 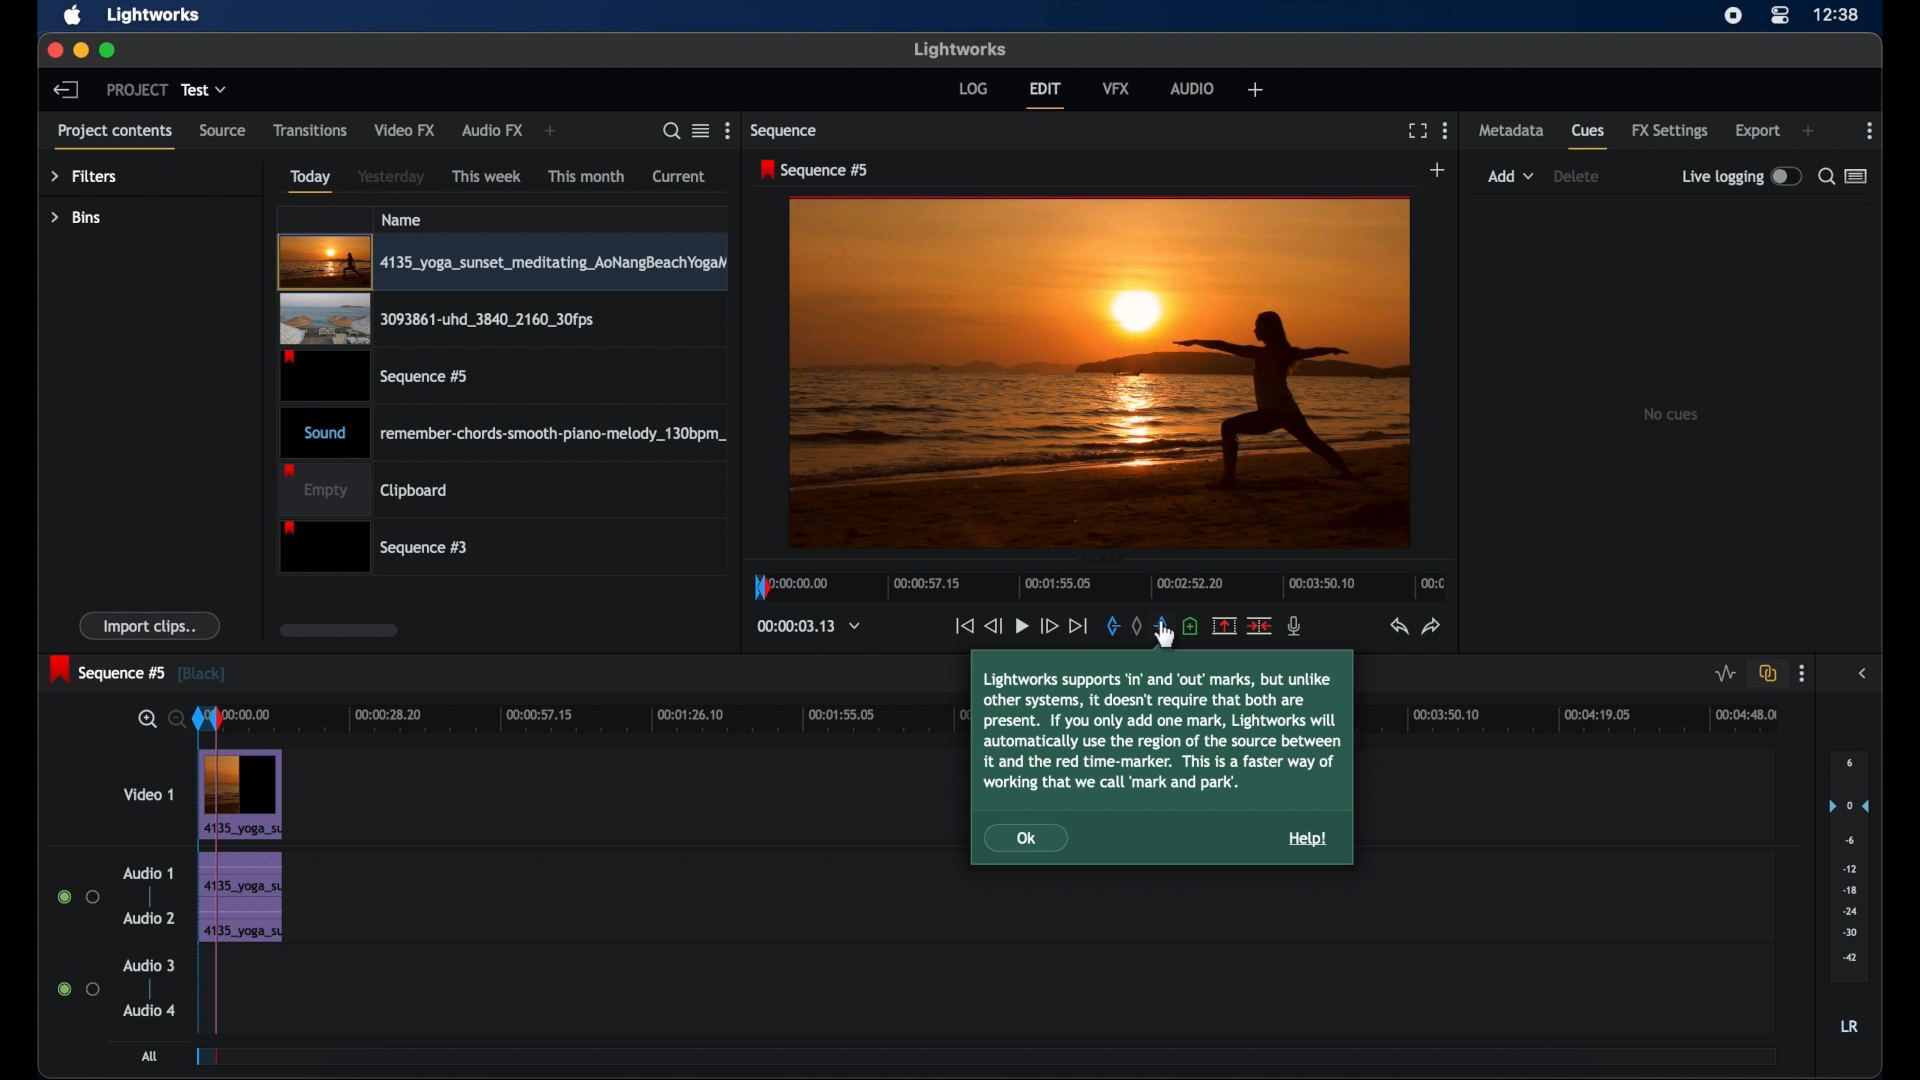 I want to click on rewind, so click(x=993, y=625).